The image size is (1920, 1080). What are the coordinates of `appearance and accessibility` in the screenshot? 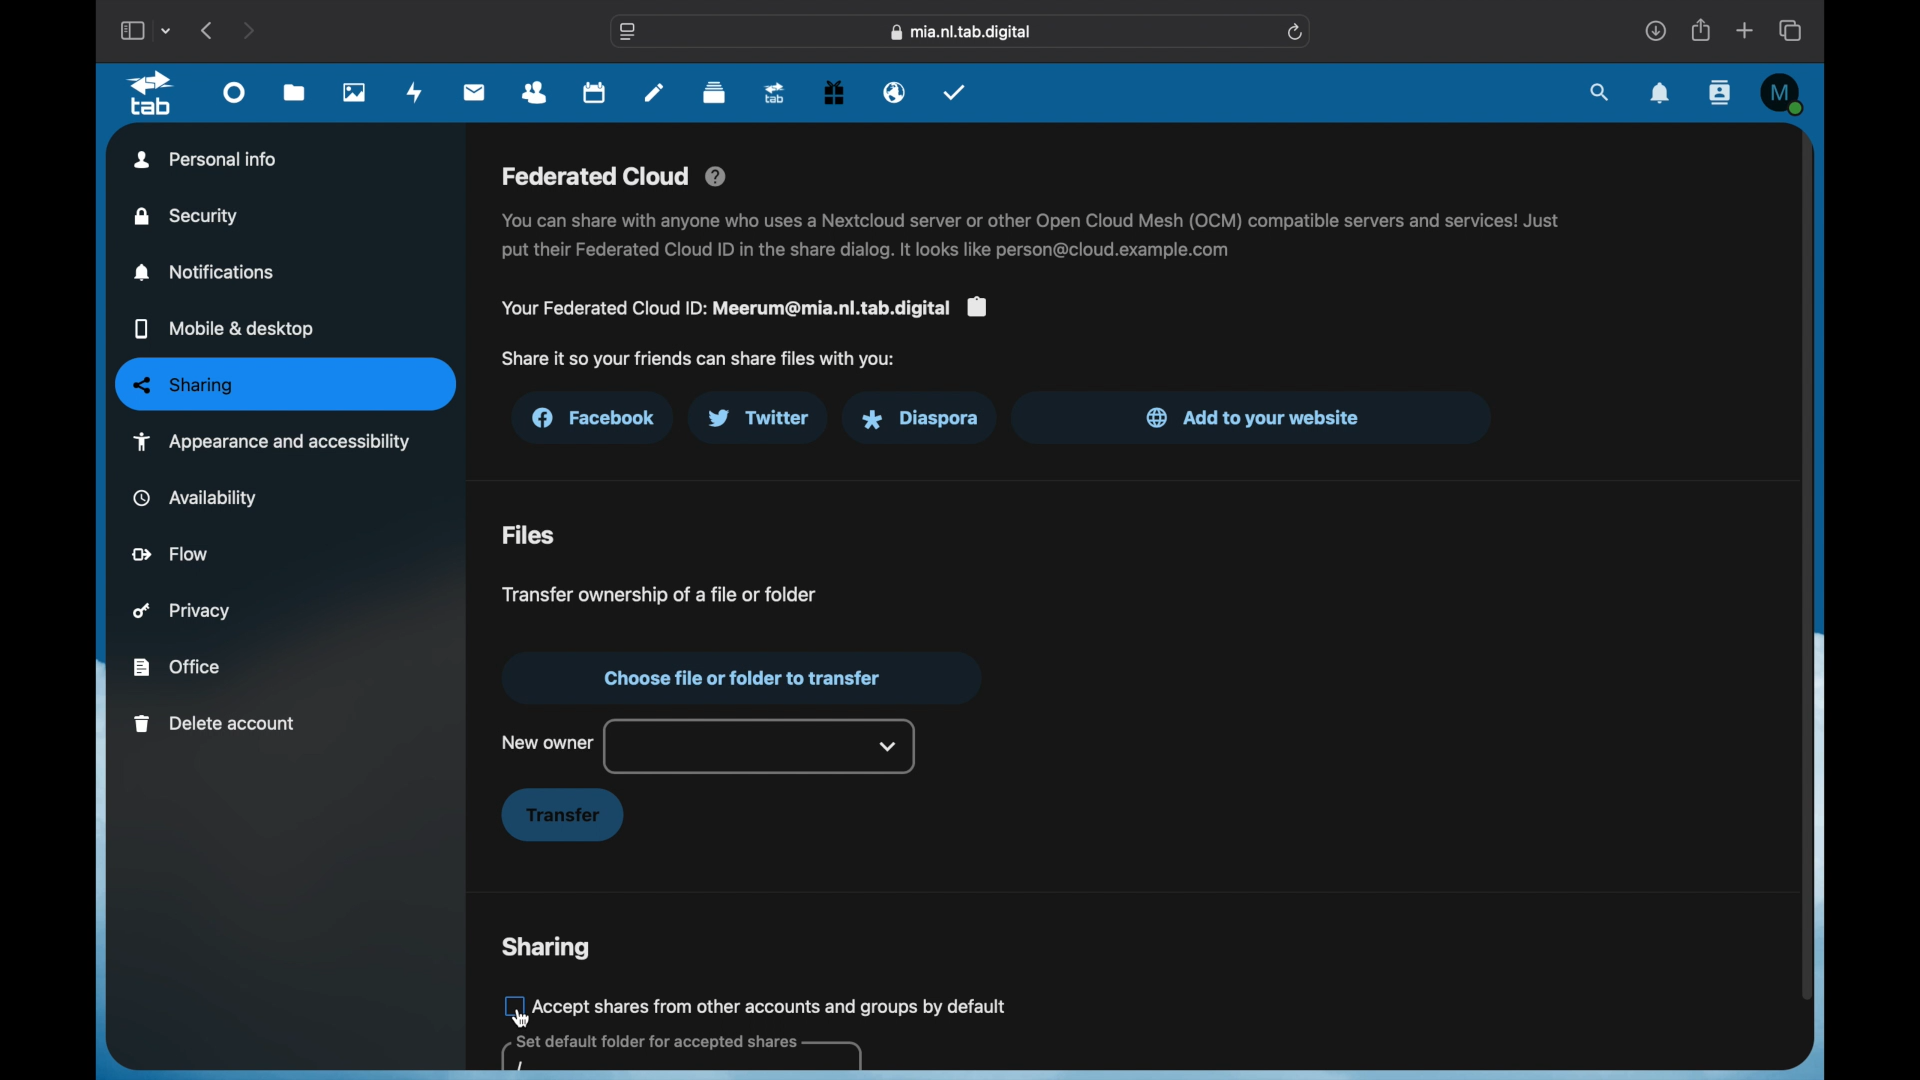 It's located at (271, 441).